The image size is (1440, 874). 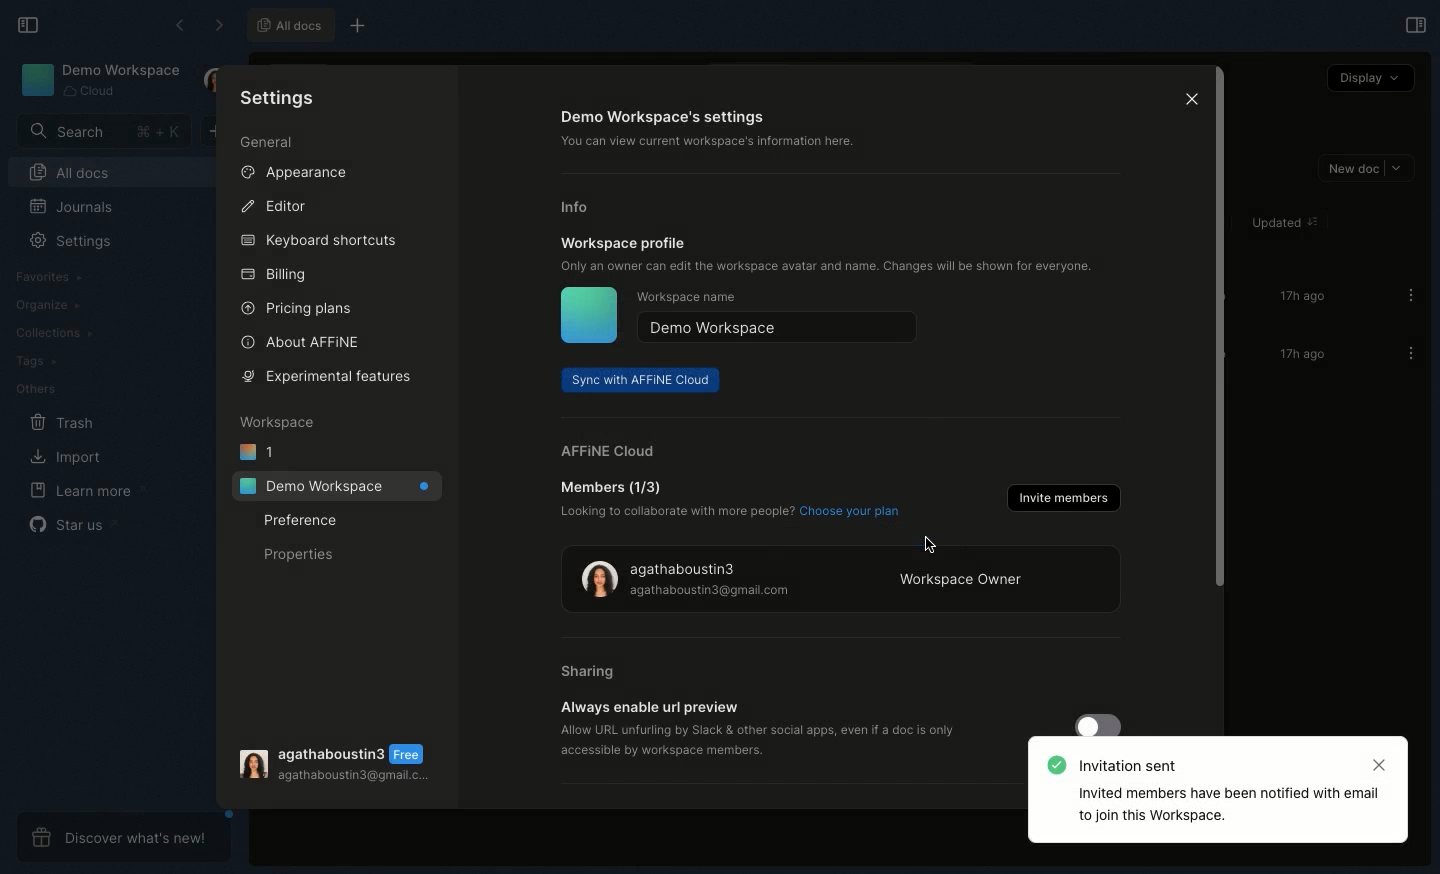 What do you see at coordinates (608, 452) in the screenshot?
I see `AFFINE cloud` at bounding box center [608, 452].